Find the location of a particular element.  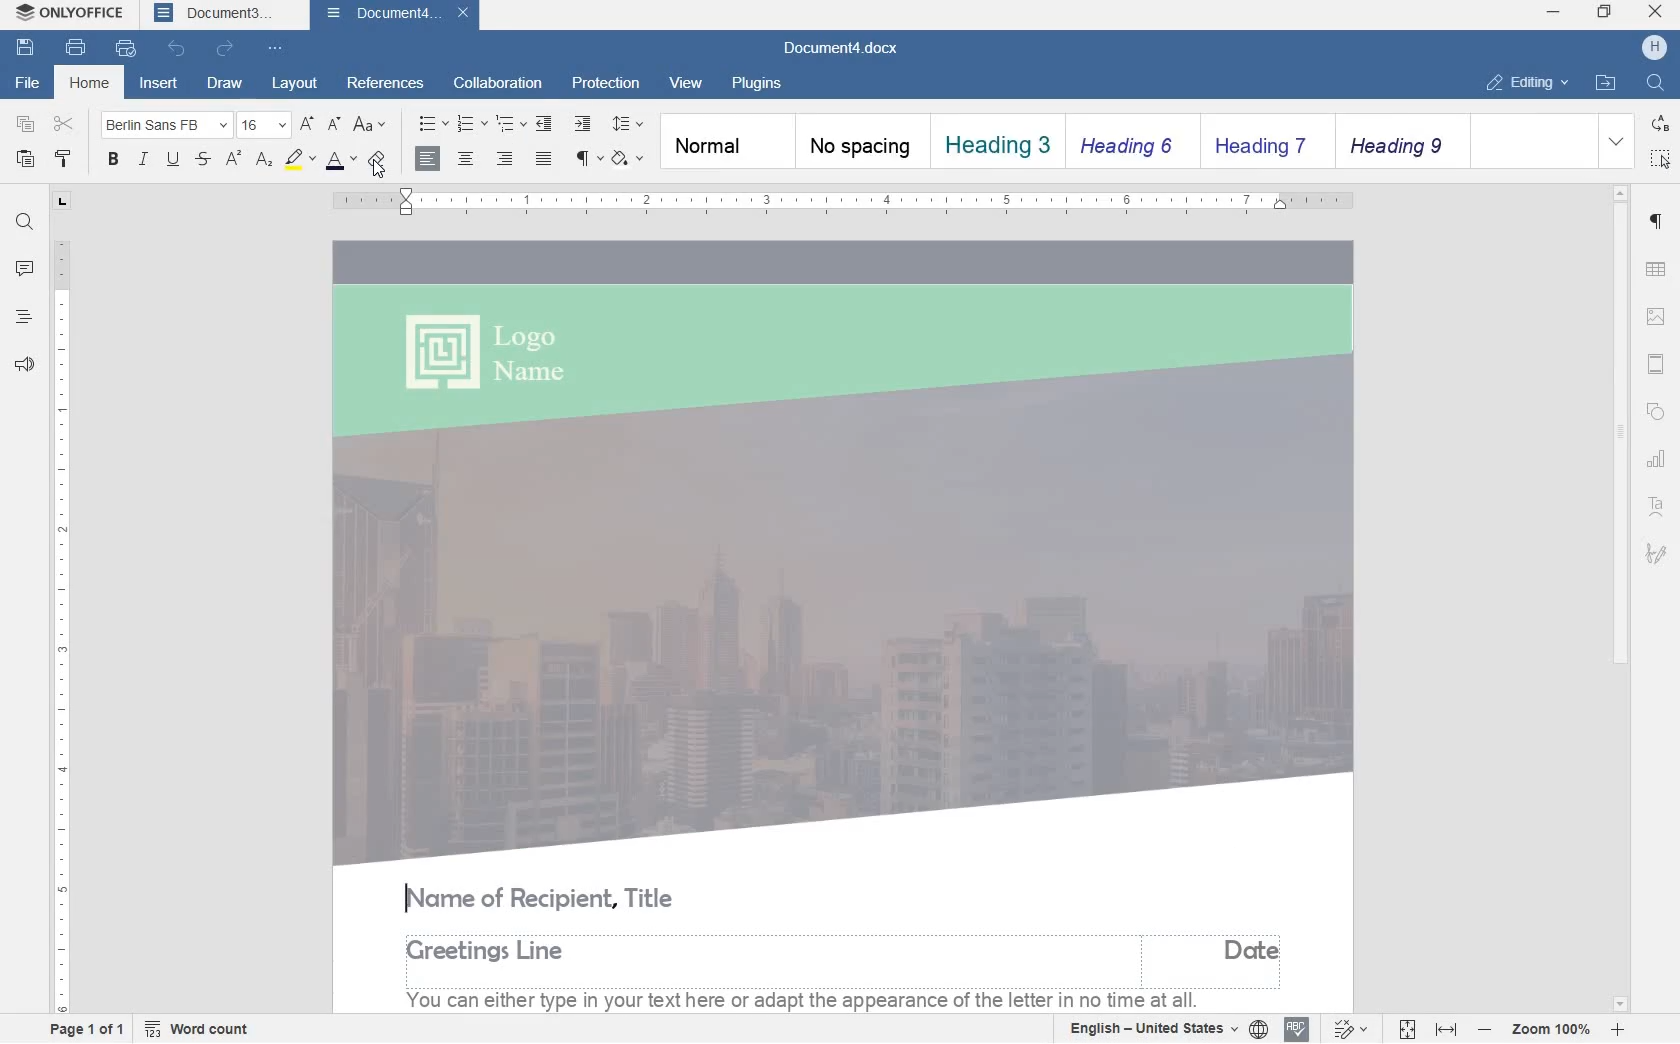

save is located at coordinates (25, 50).